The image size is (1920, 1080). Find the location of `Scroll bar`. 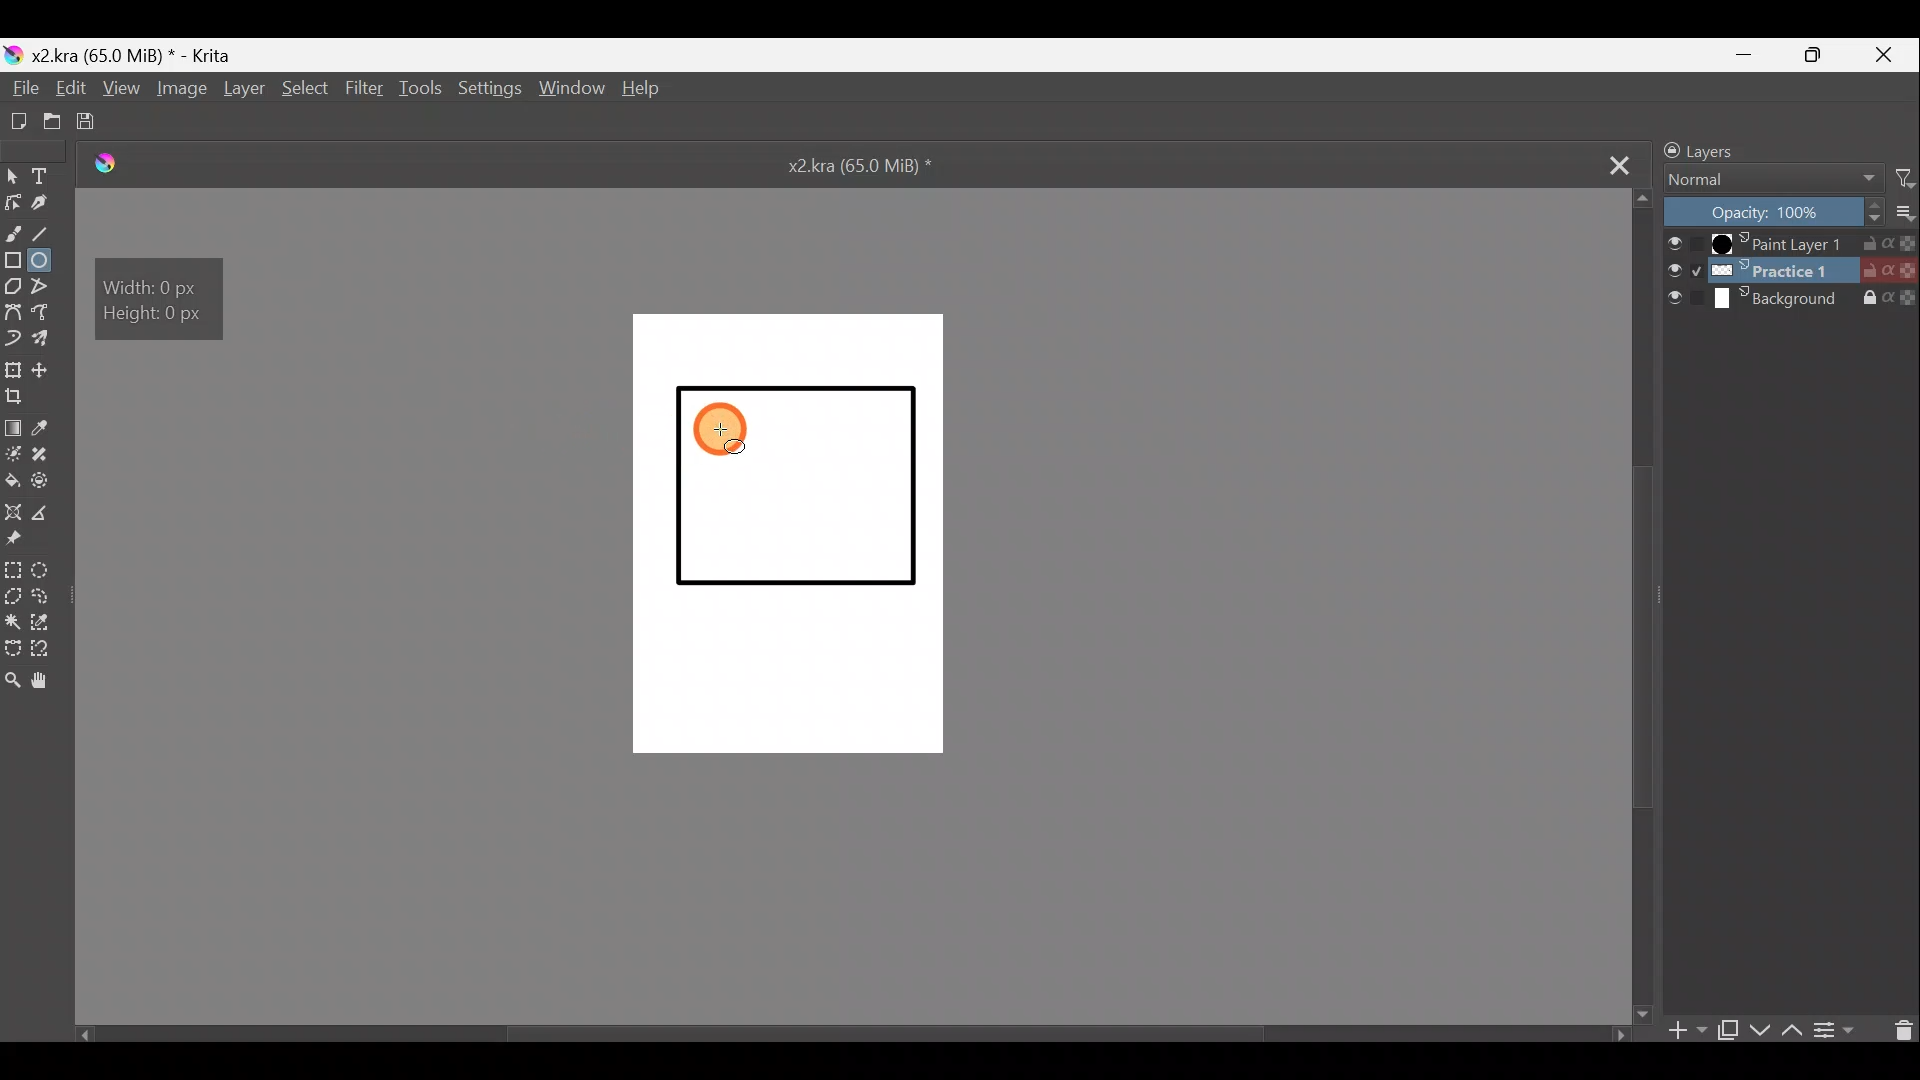

Scroll bar is located at coordinates (1645, 605).